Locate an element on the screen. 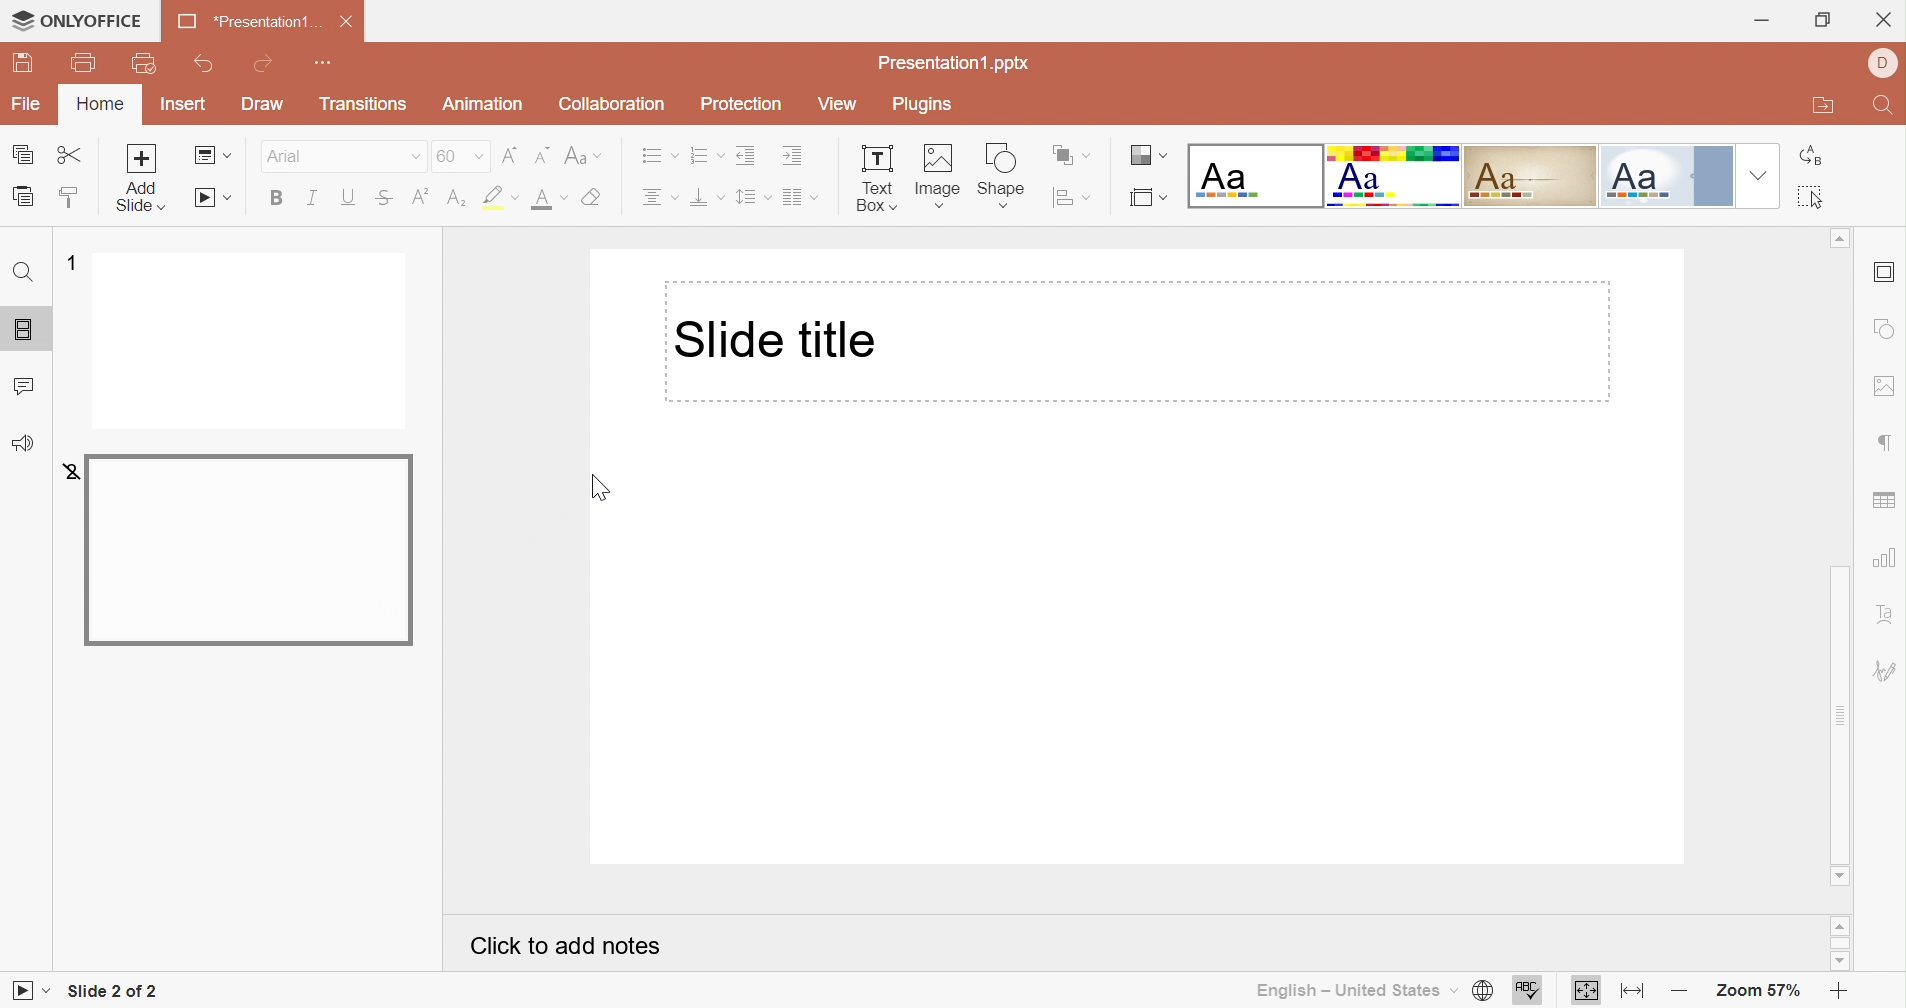  Strikethrough is located at coordinates (384, 199).